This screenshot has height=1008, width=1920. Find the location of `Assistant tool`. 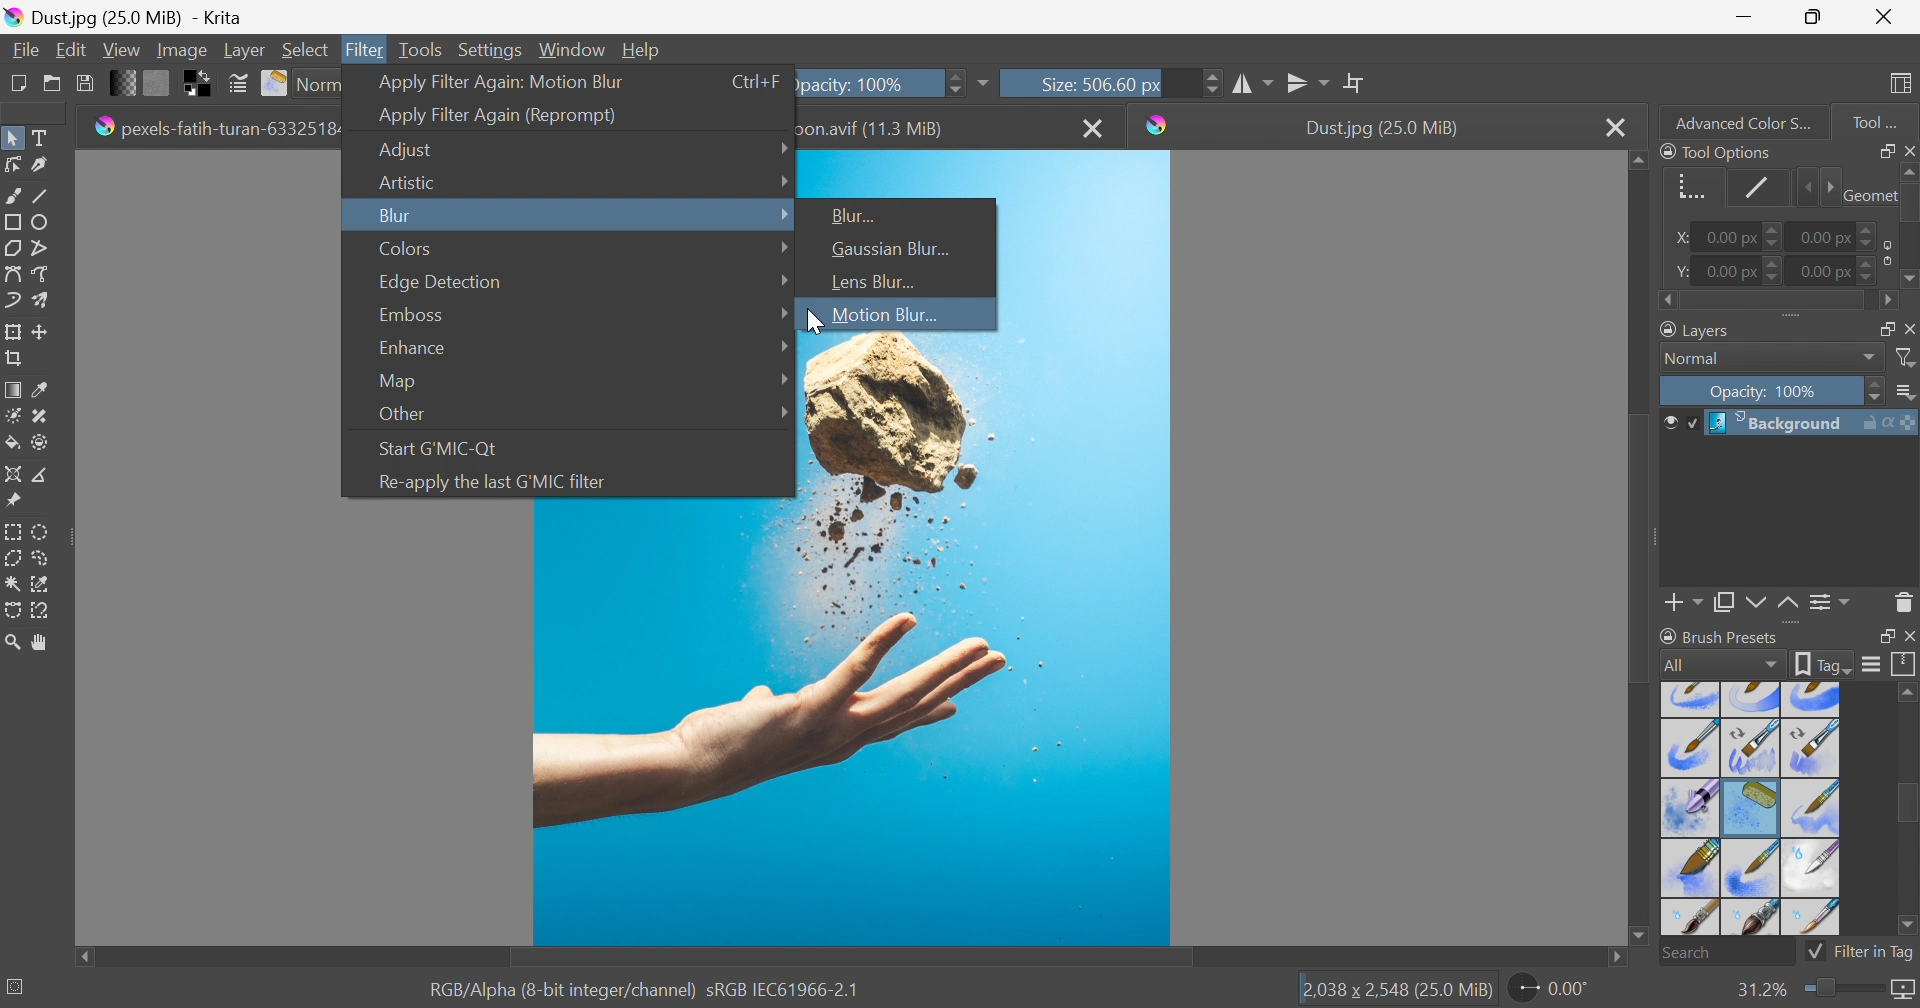

Assistant tool is located at coordinates (12, 472).